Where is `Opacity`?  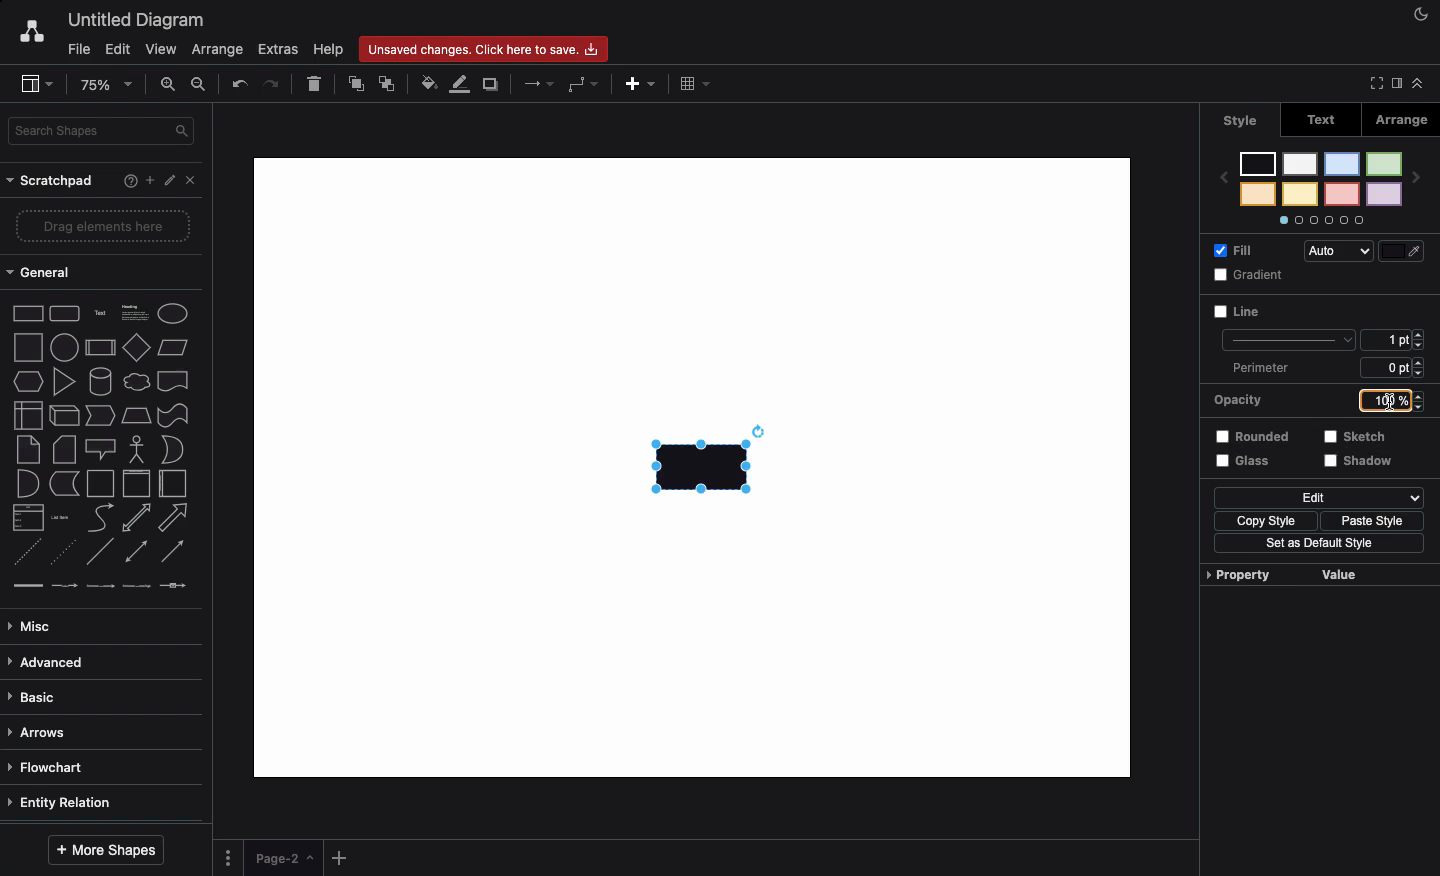
Opacity is located at coordinates (1236, 399).